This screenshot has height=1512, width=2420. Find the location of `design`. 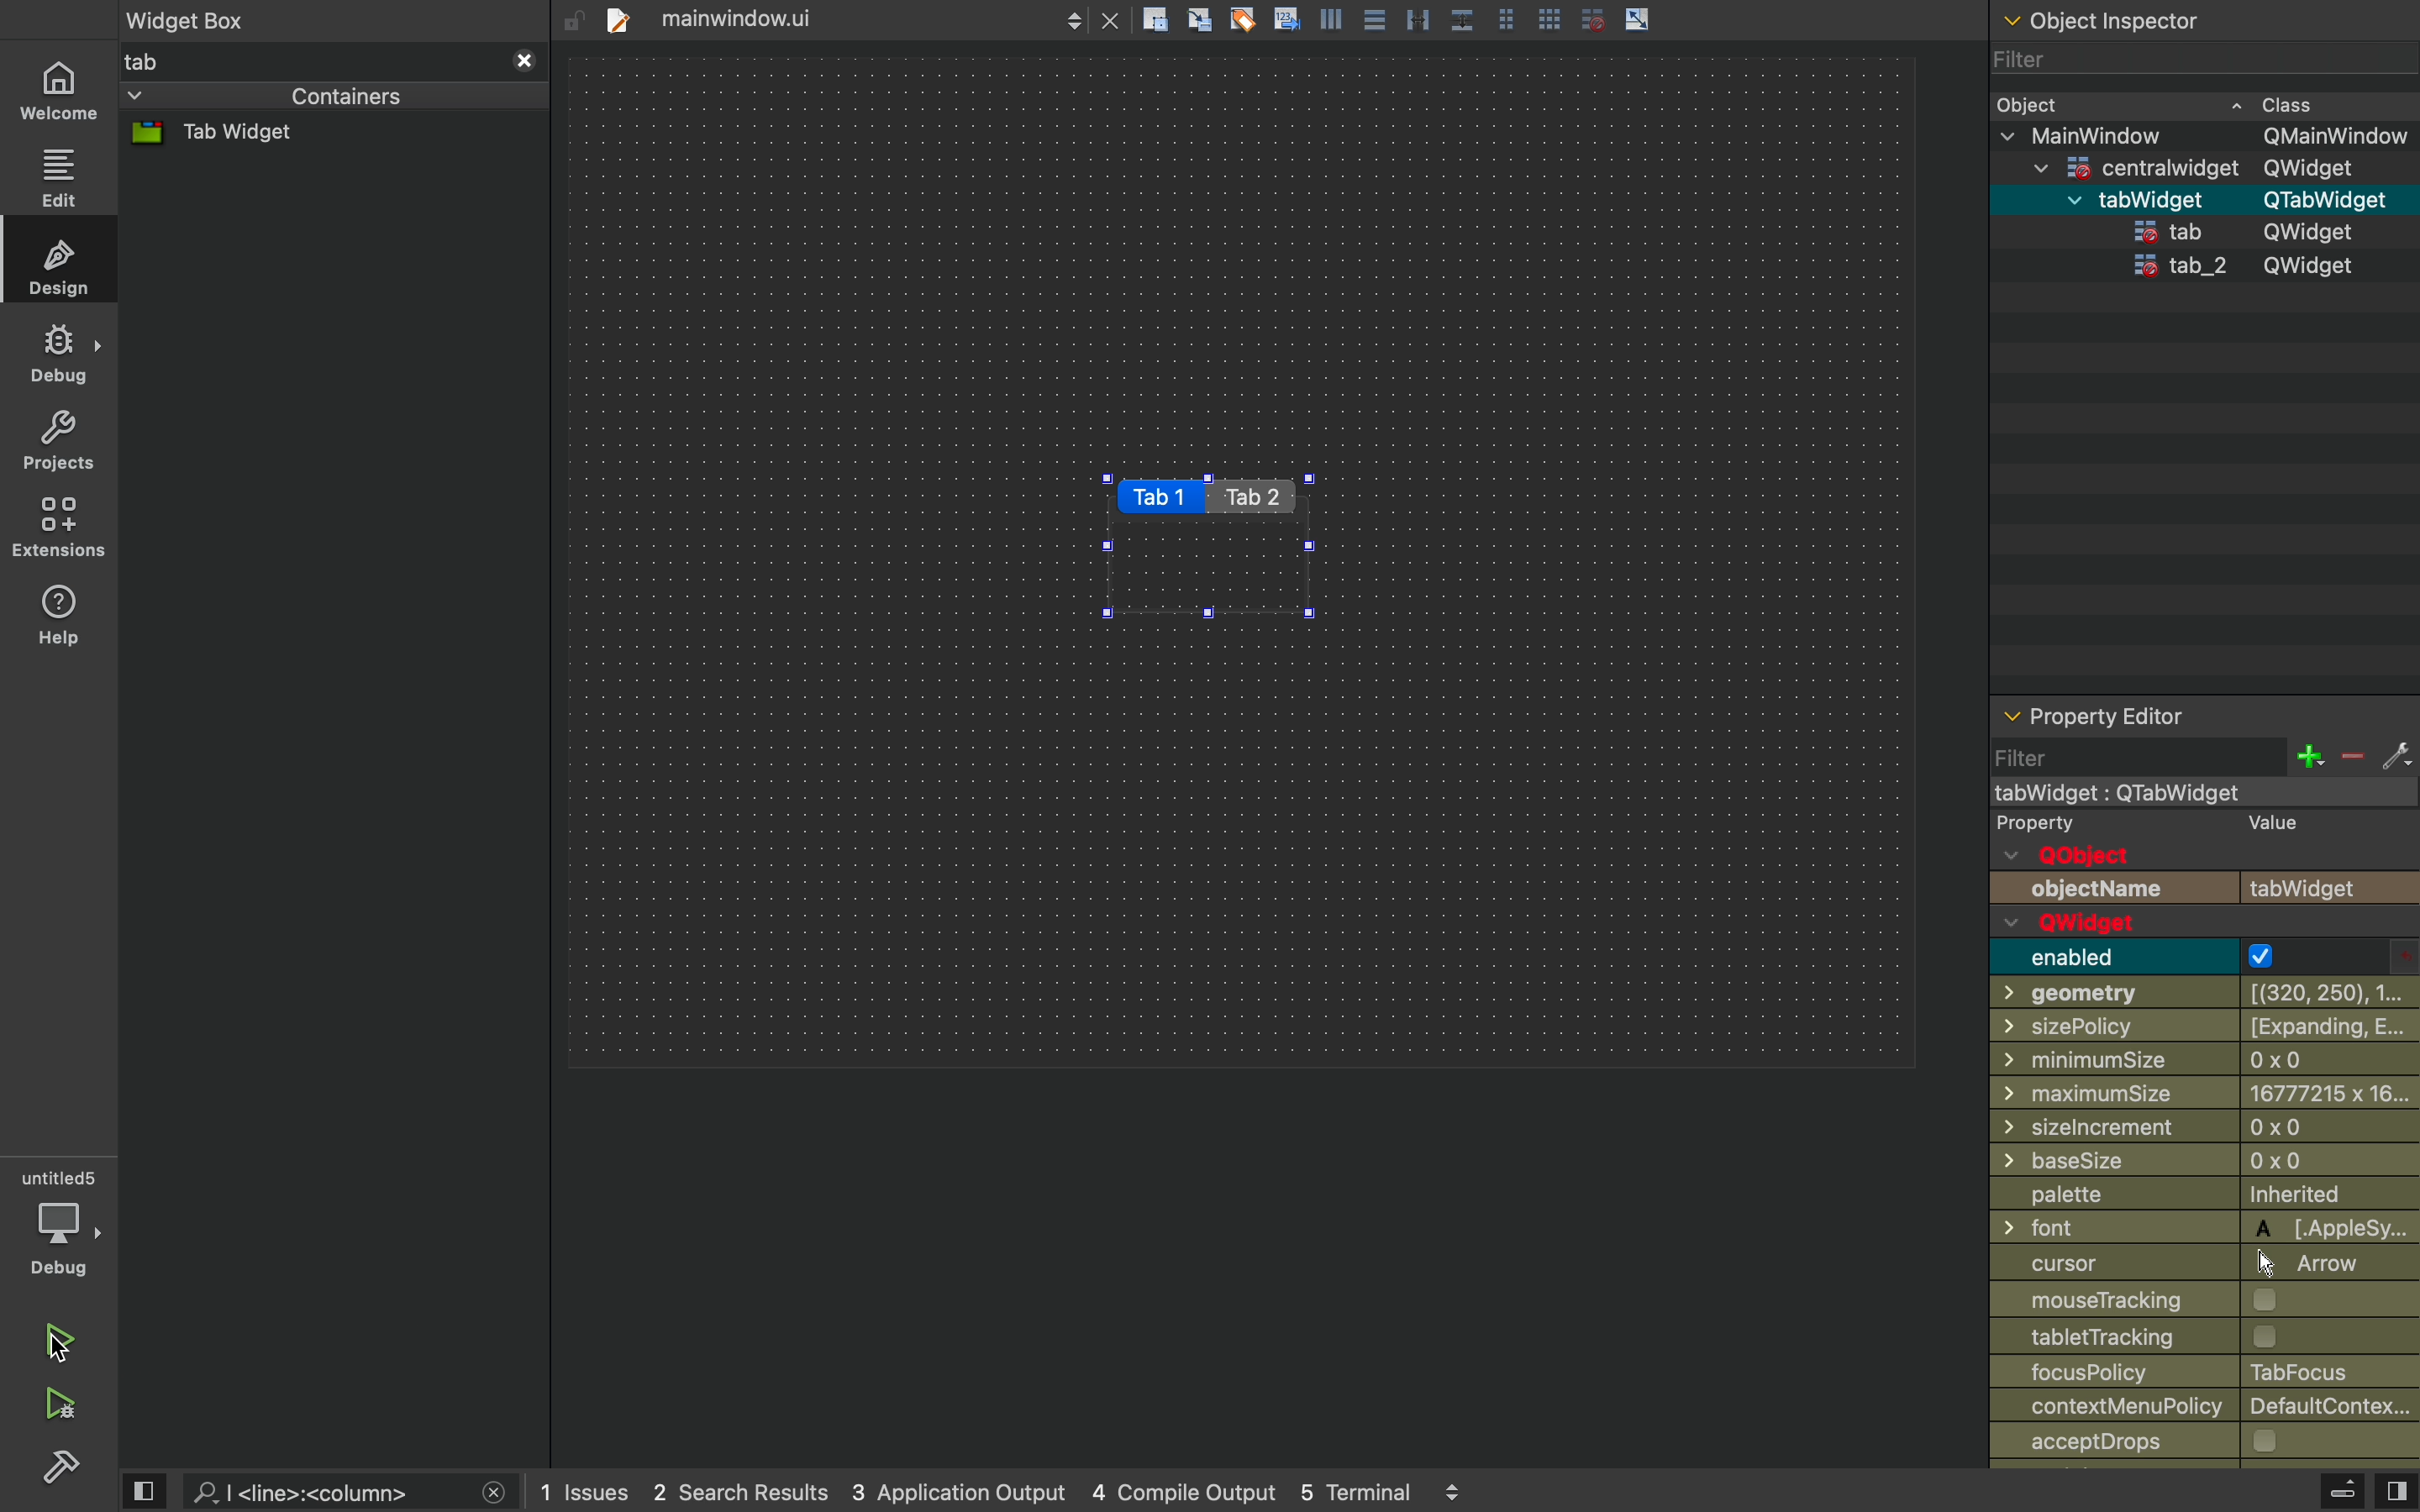

design is located at coordinates (58, 262).